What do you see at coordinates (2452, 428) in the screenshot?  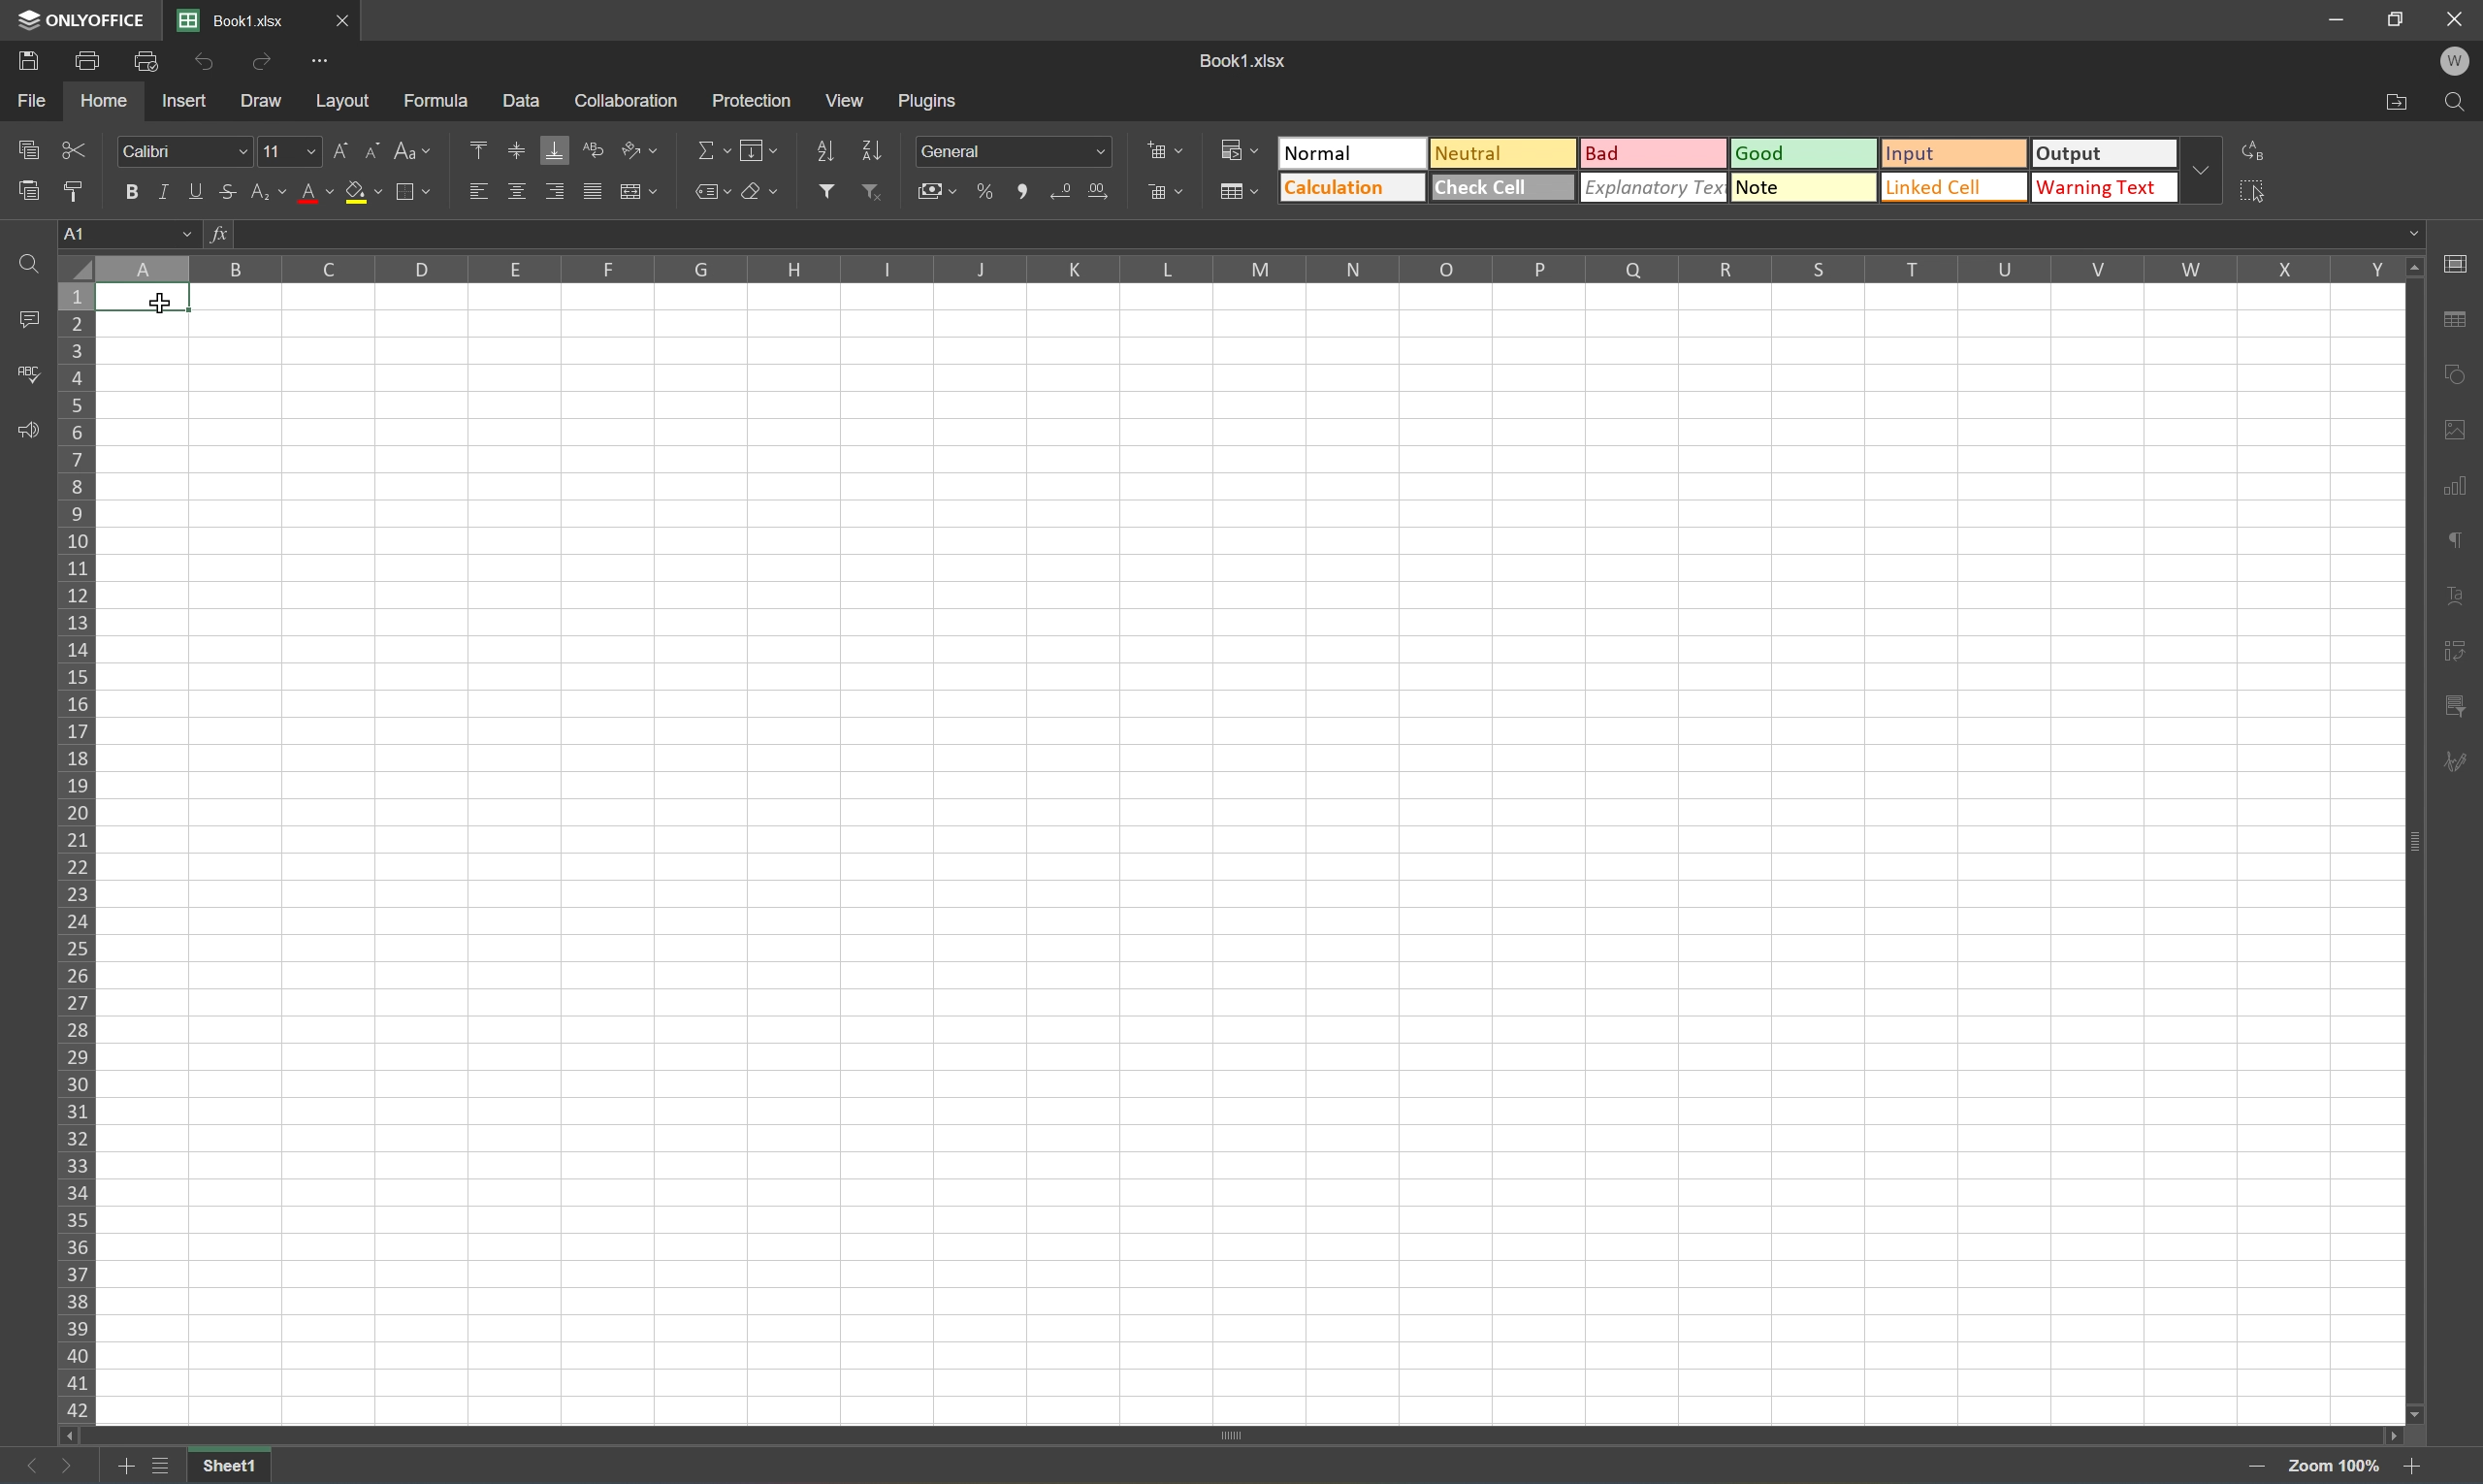 I see `Shape settings` at bounding box center [2452, 428].